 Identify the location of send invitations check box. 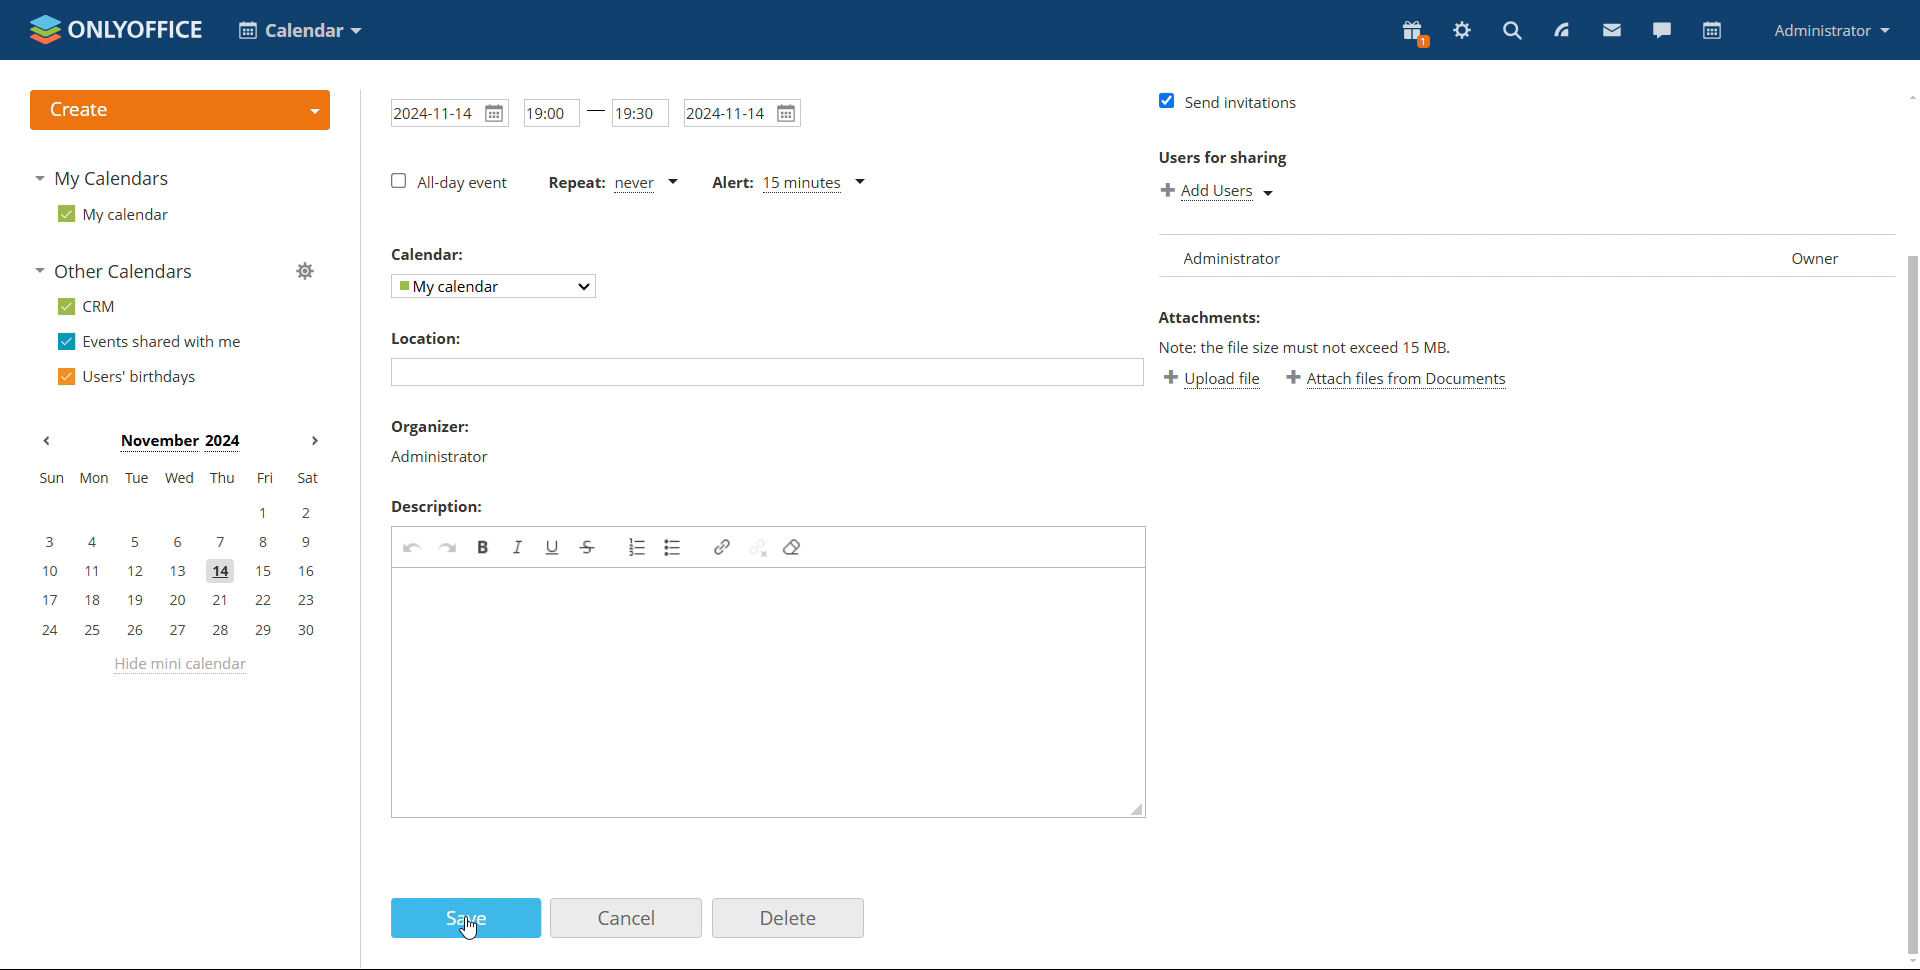
(1234, 104).